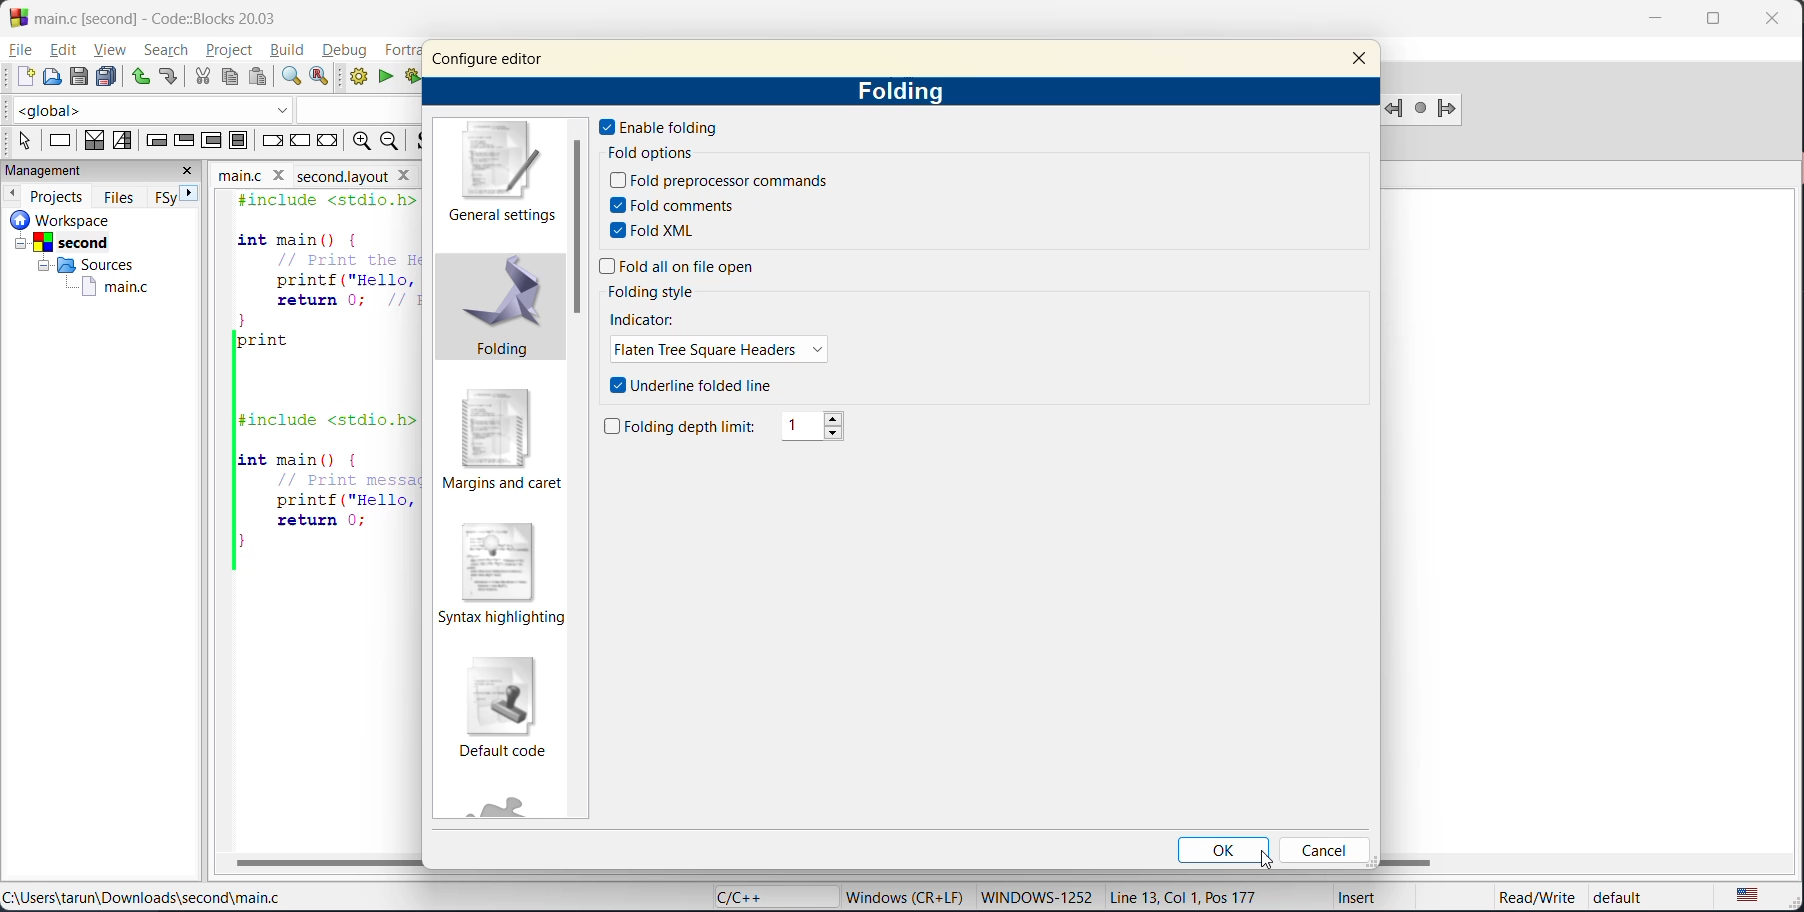 Image resolution: width=1804 pixels, height=912 pixels. What do you see at coordinates (177, 15) in the screenshot?
I see `app name and file name` at bounding box center [177, 15].